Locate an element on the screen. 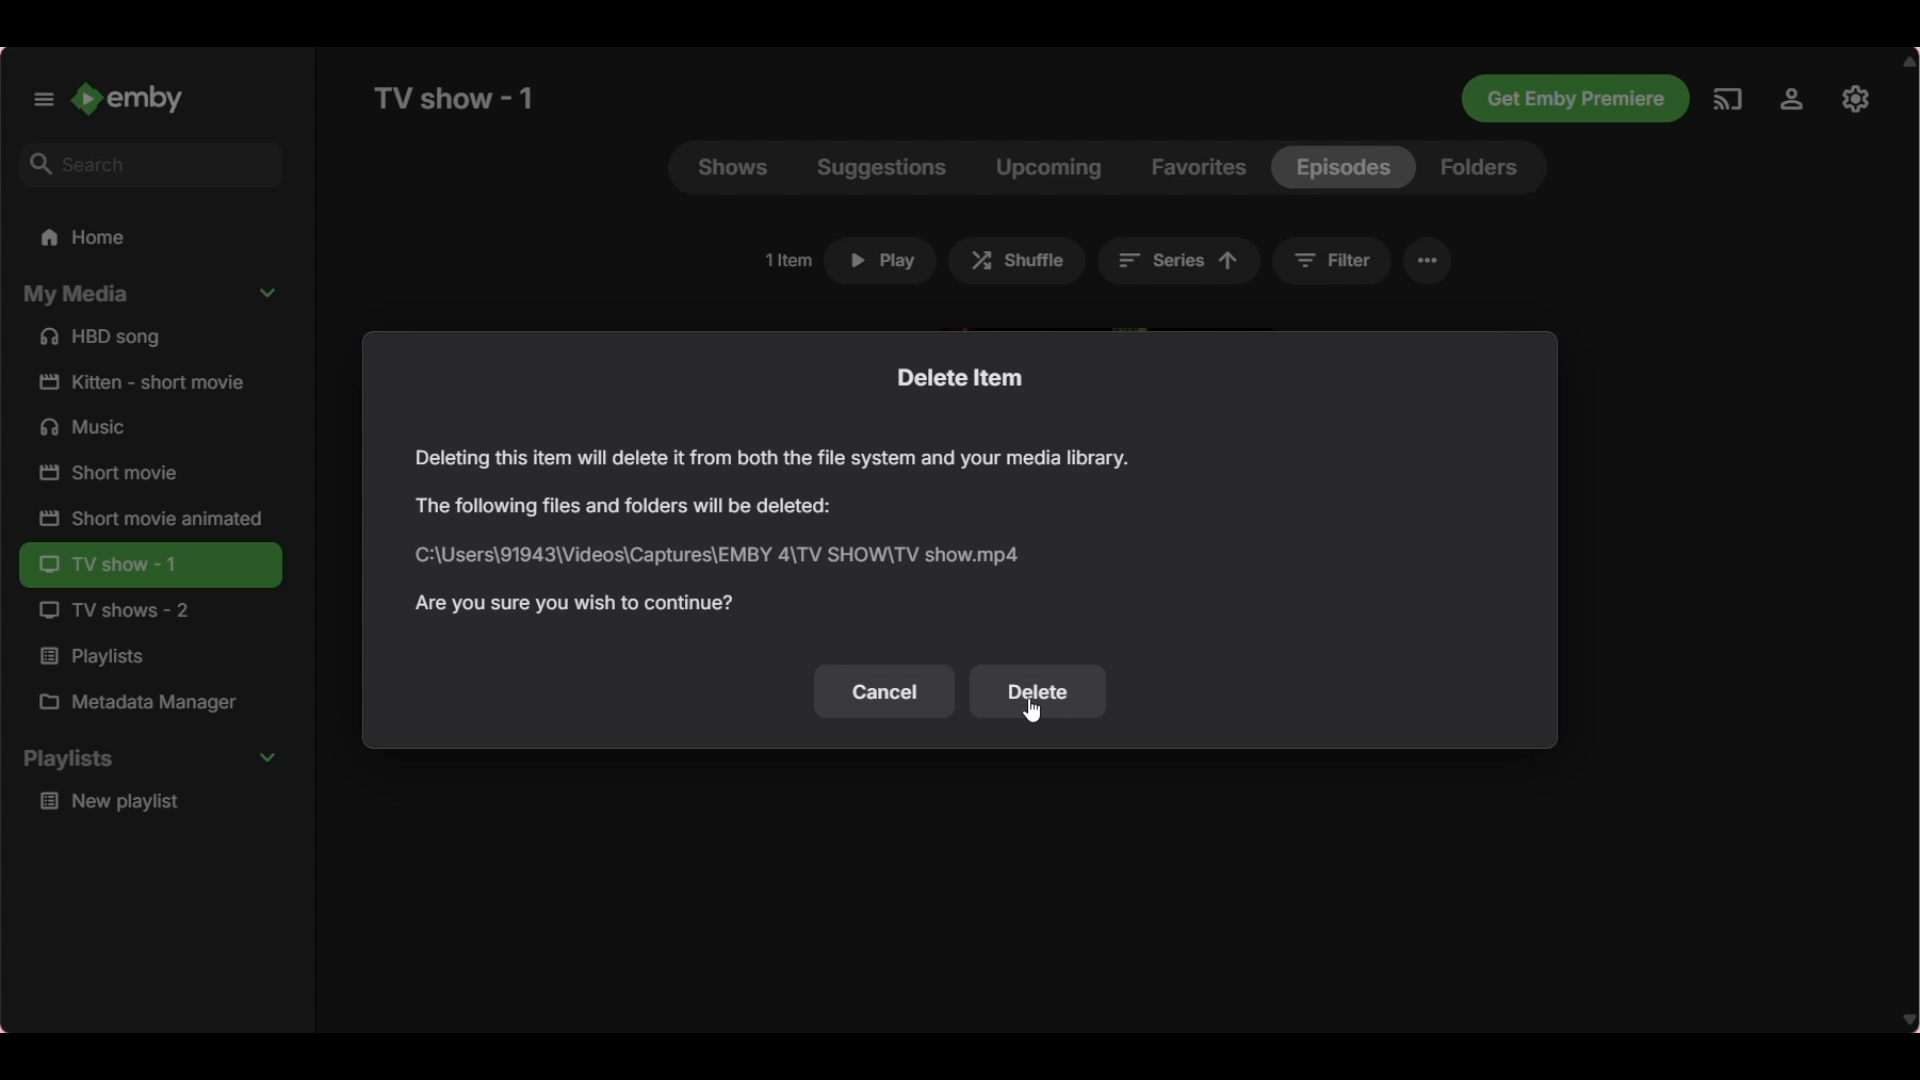 The width and height of the screenshot is (1920, 1080). Cursor is located at coordinates (1032, 710).